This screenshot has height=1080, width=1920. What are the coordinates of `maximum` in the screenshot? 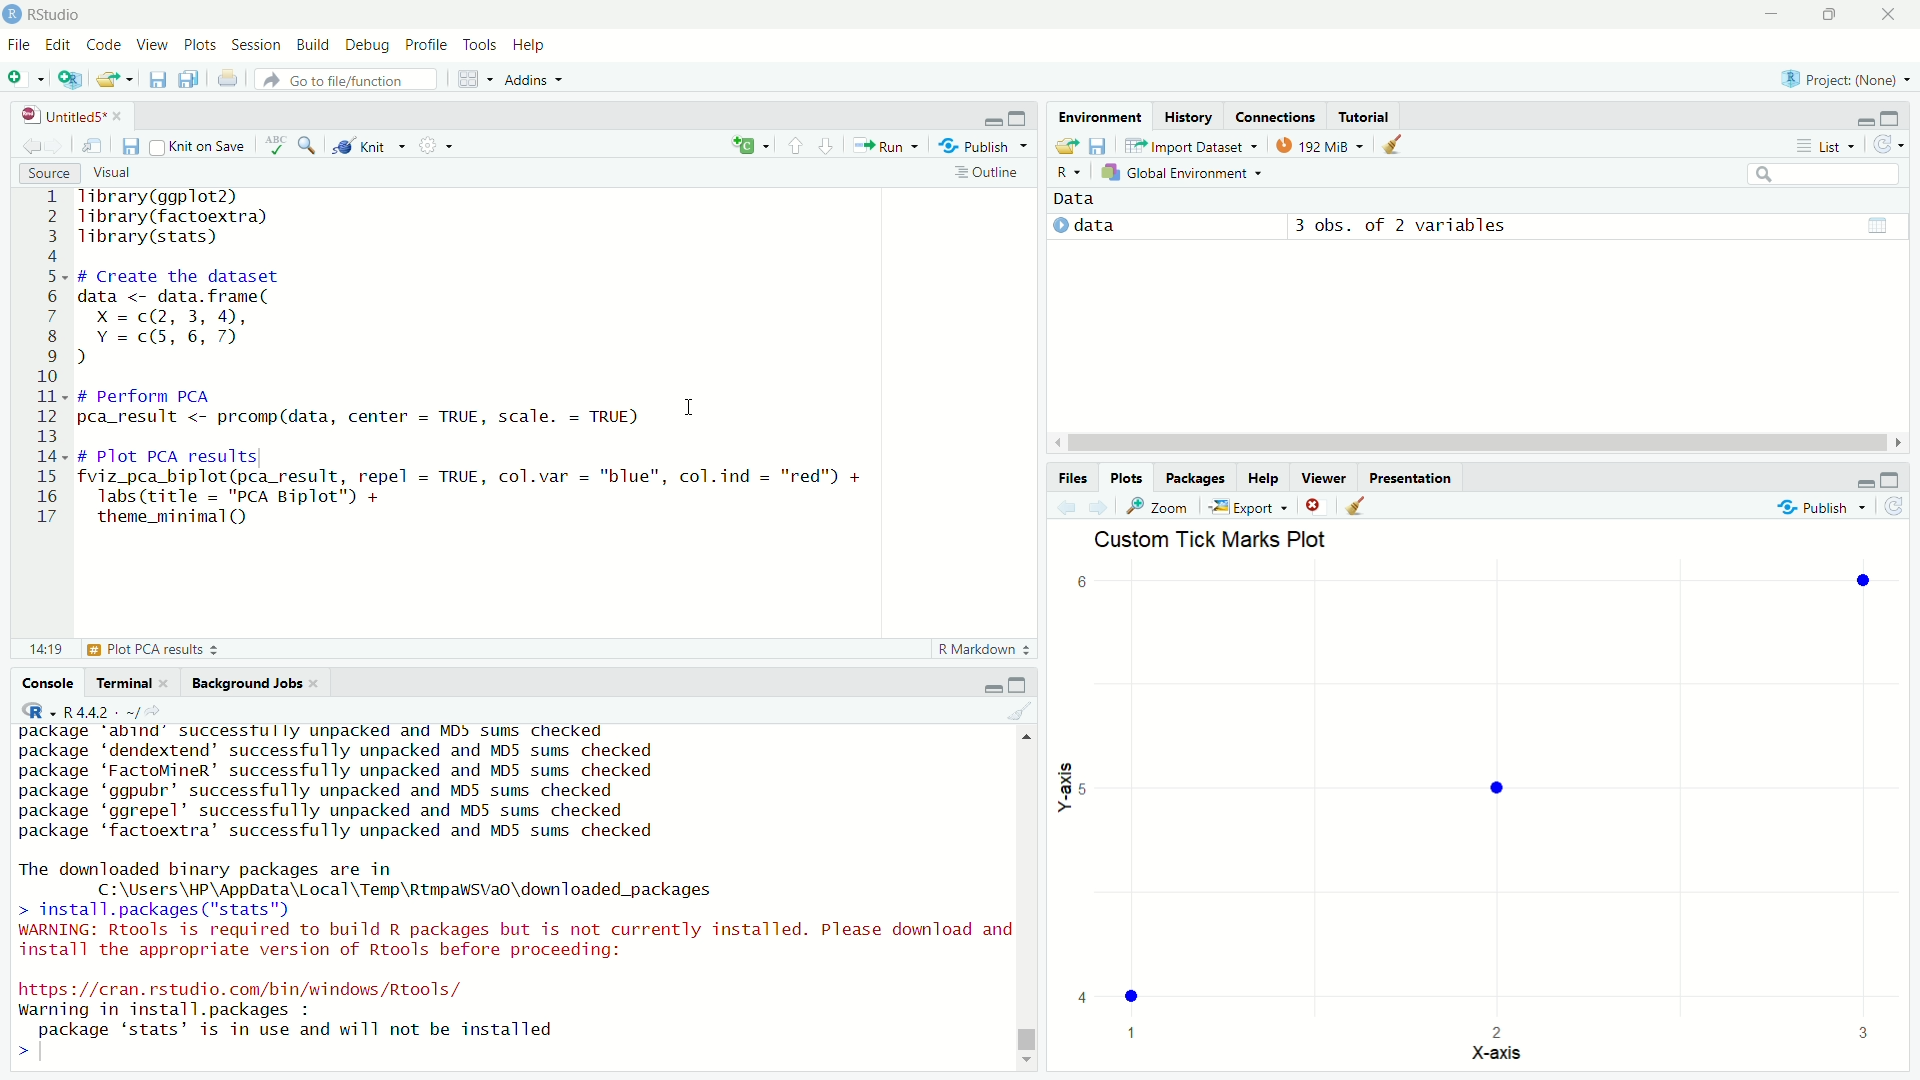 It's located at (1892, 478).